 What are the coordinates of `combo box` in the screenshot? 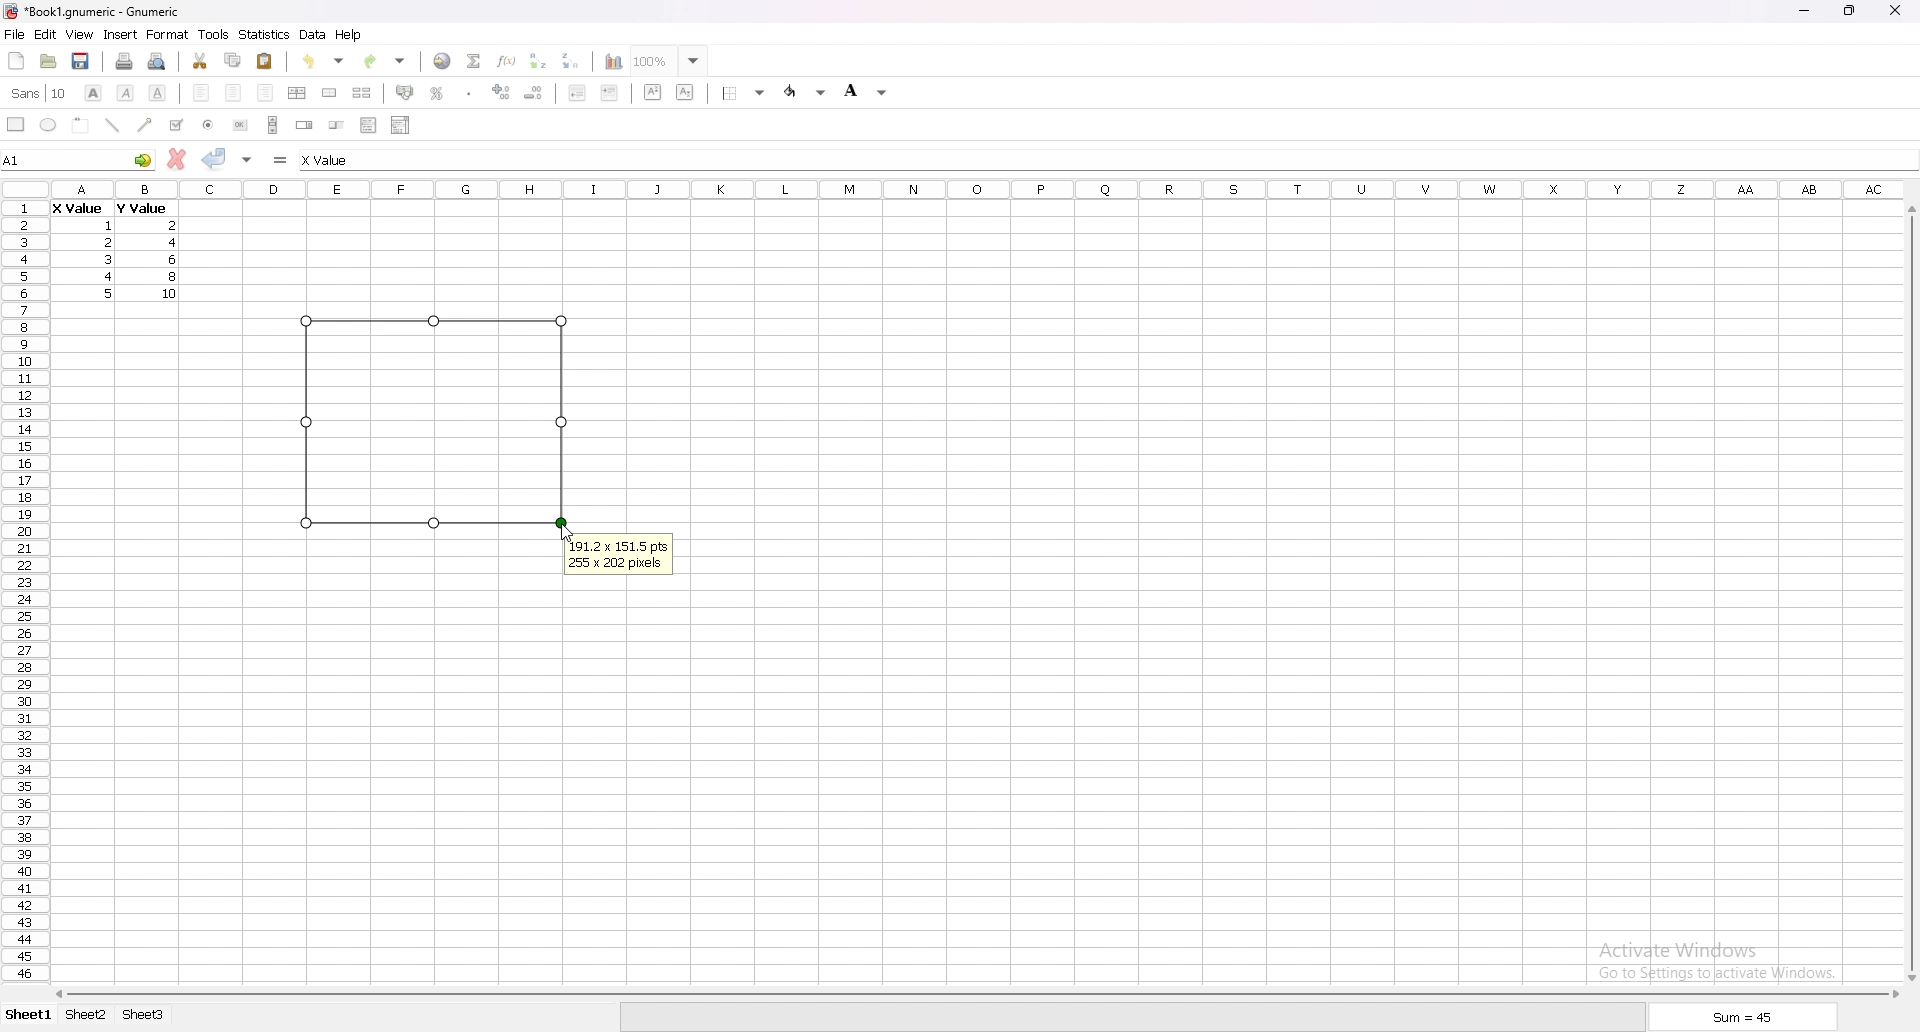 It's located at (400, 124).